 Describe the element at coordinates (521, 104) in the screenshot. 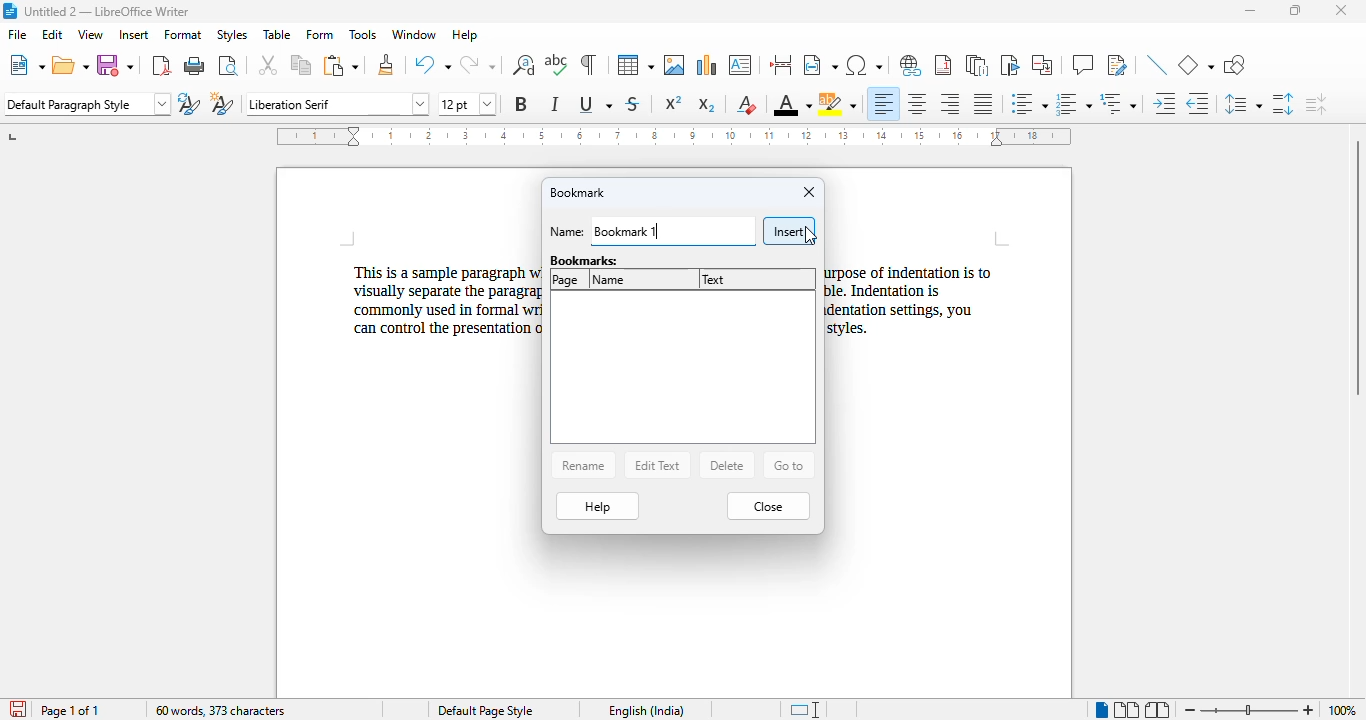

I see `bold` at that location.